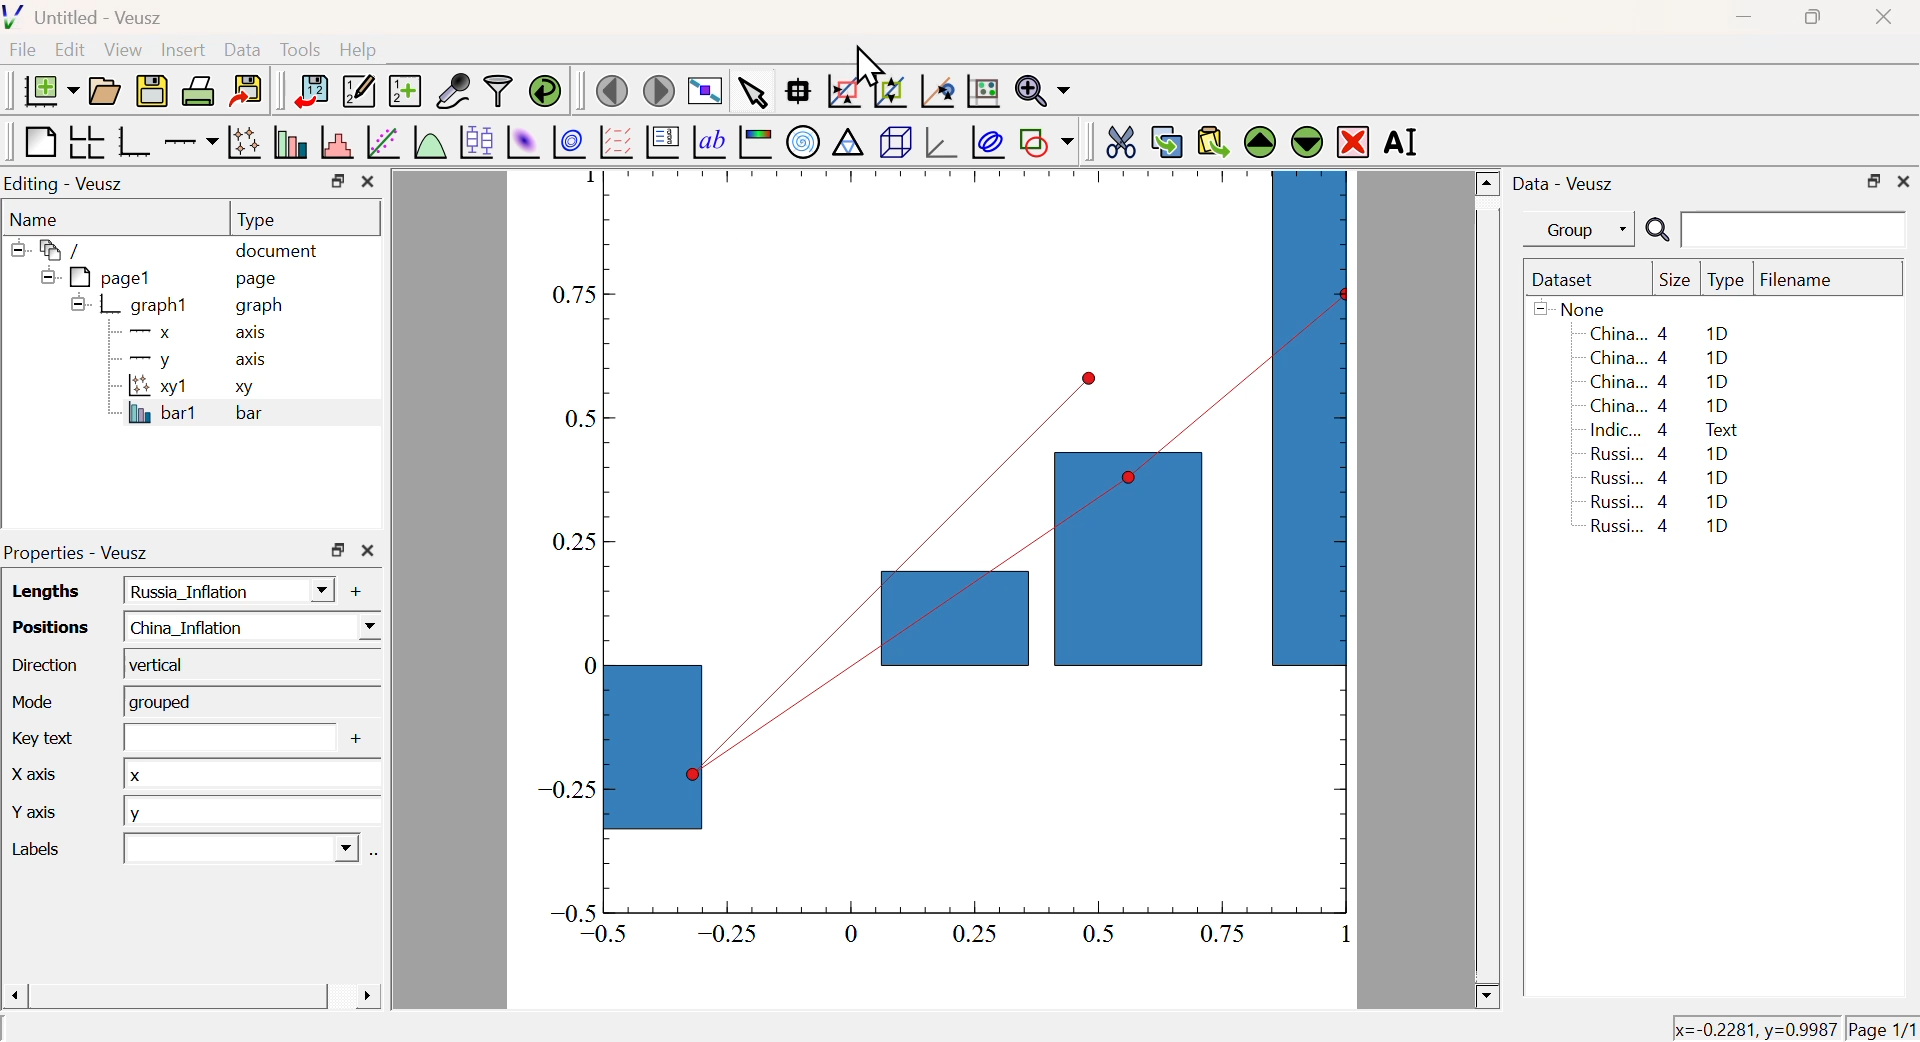 The width and height of the screenshot is (1920, 1042). Describe the element at coordinates (498, 89) in the screenshot. I see `Filter Data` at that location.